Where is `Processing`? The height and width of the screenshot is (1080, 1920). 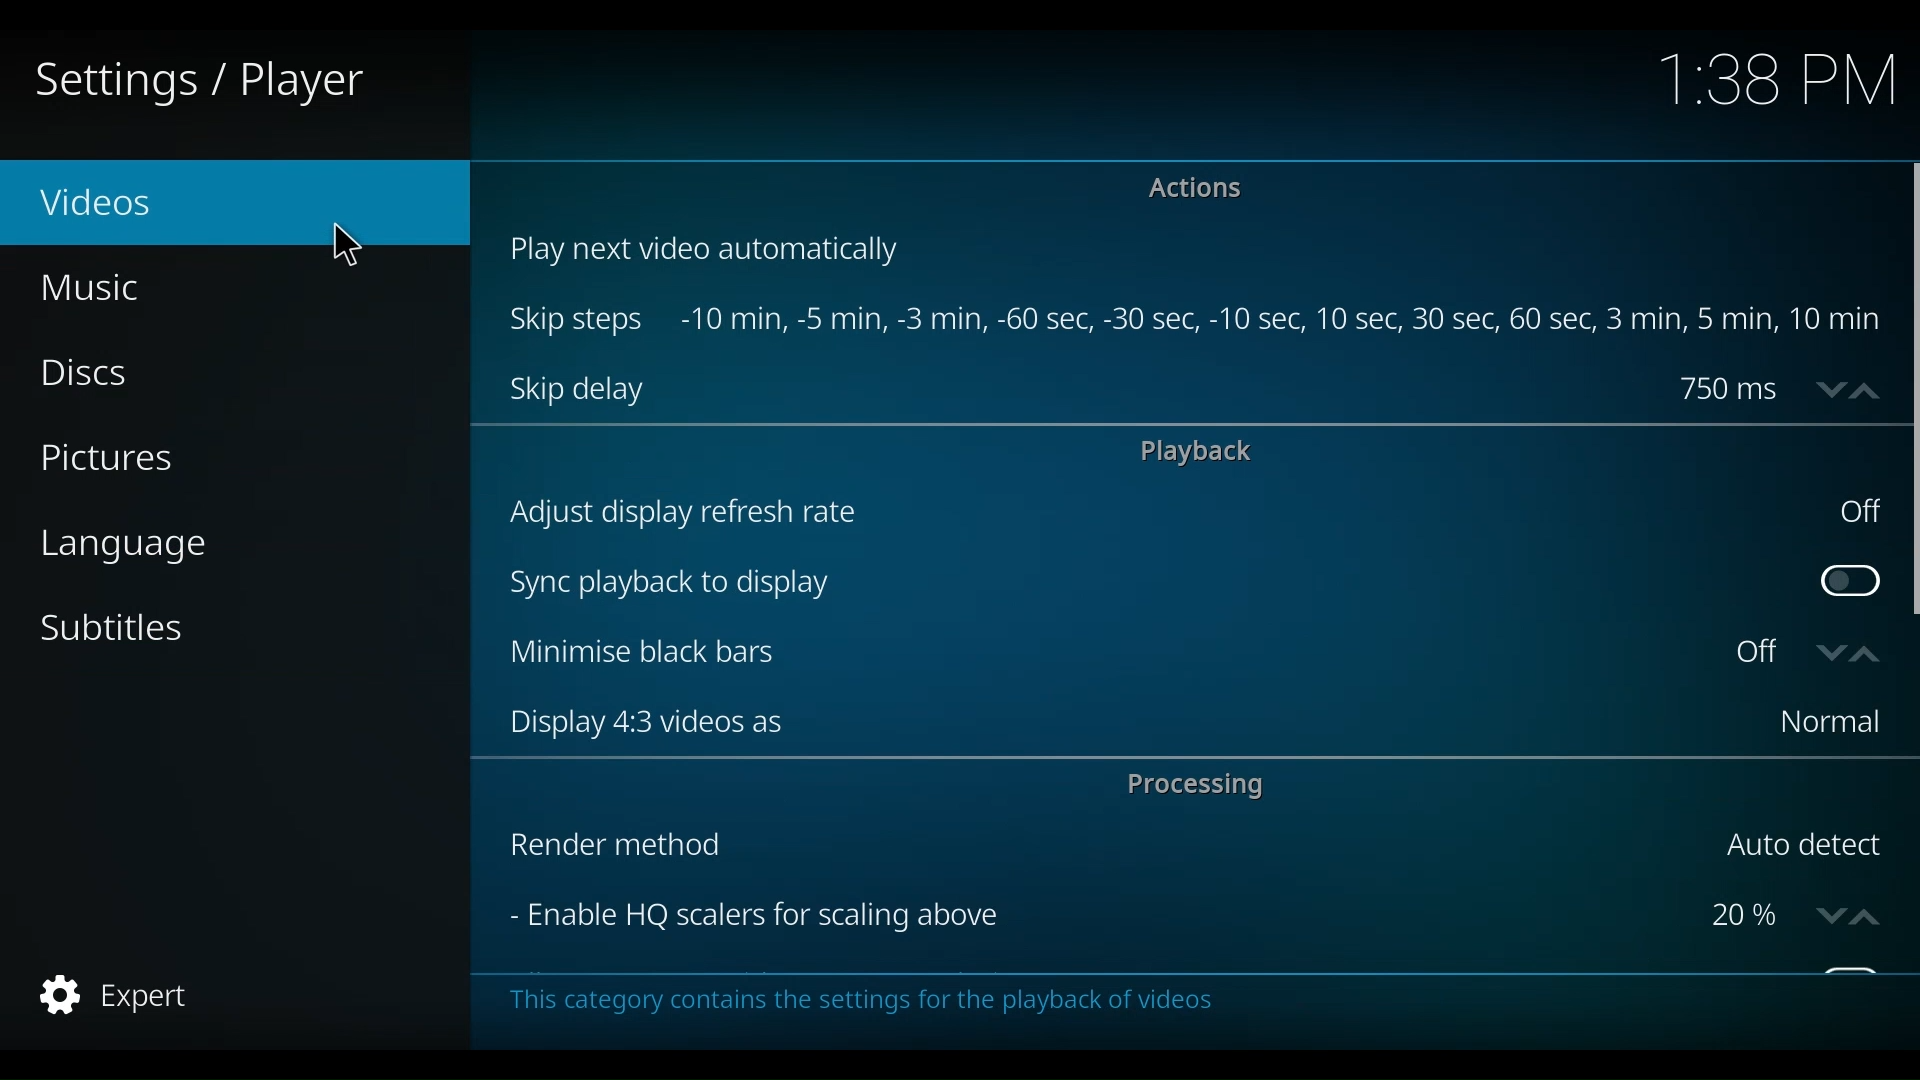 Processing is located at coordinates (1205, 788).